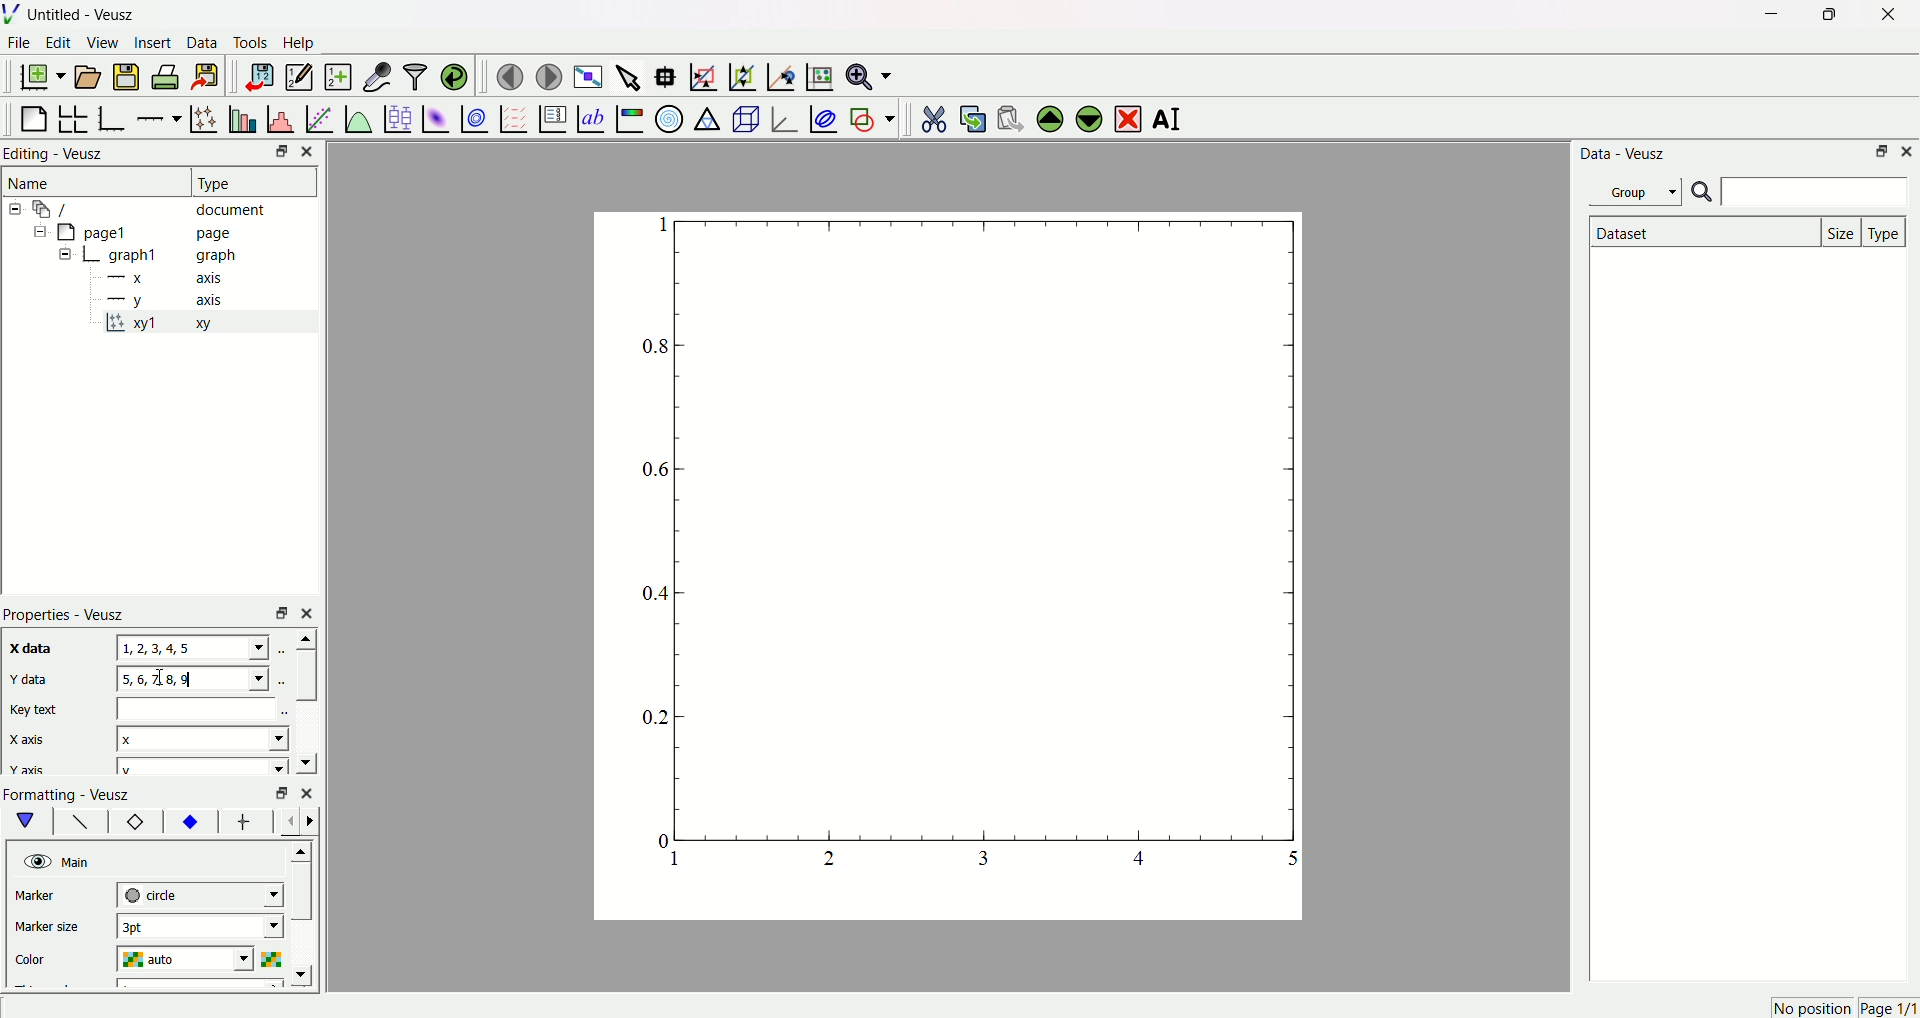  I want to click on plot a function, so click(357, 118).